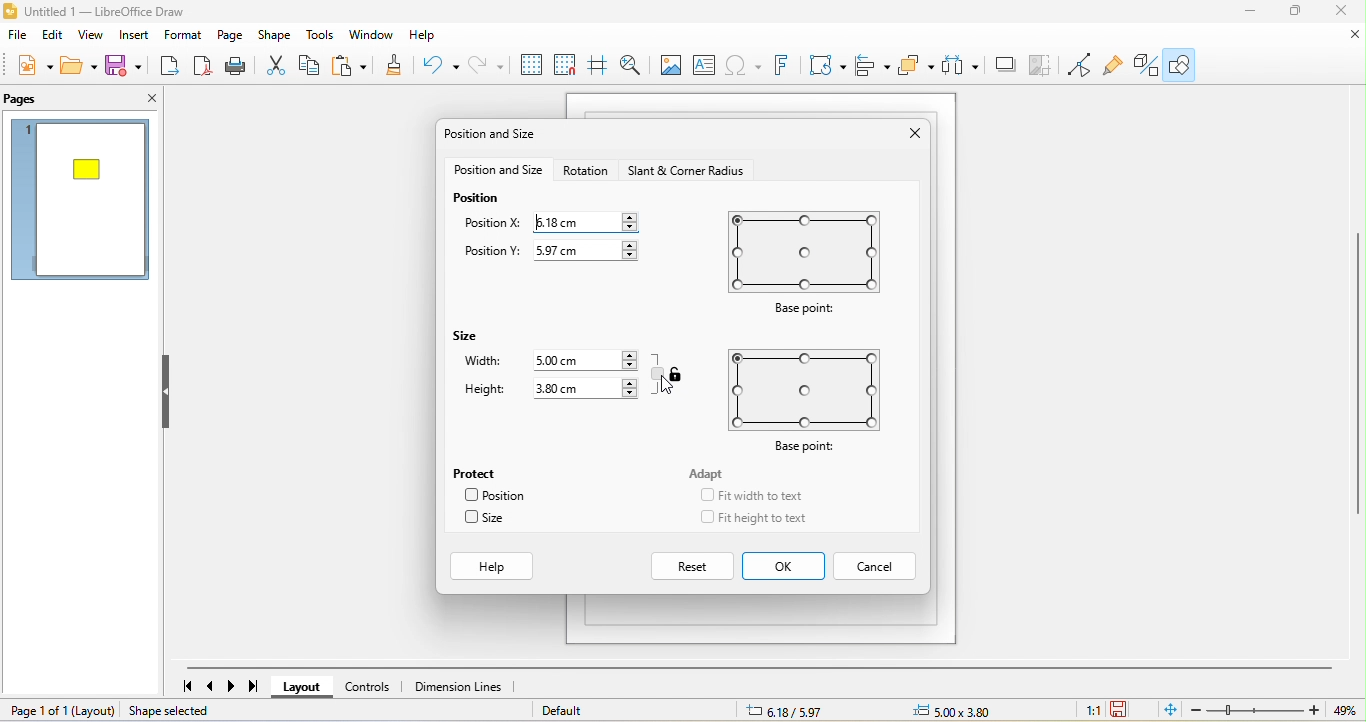 This screenshot has width=1366, height=722. What do you see at coordinates (140, 97) in the screenshot?
I see `close` at bounding box center [140, 97].